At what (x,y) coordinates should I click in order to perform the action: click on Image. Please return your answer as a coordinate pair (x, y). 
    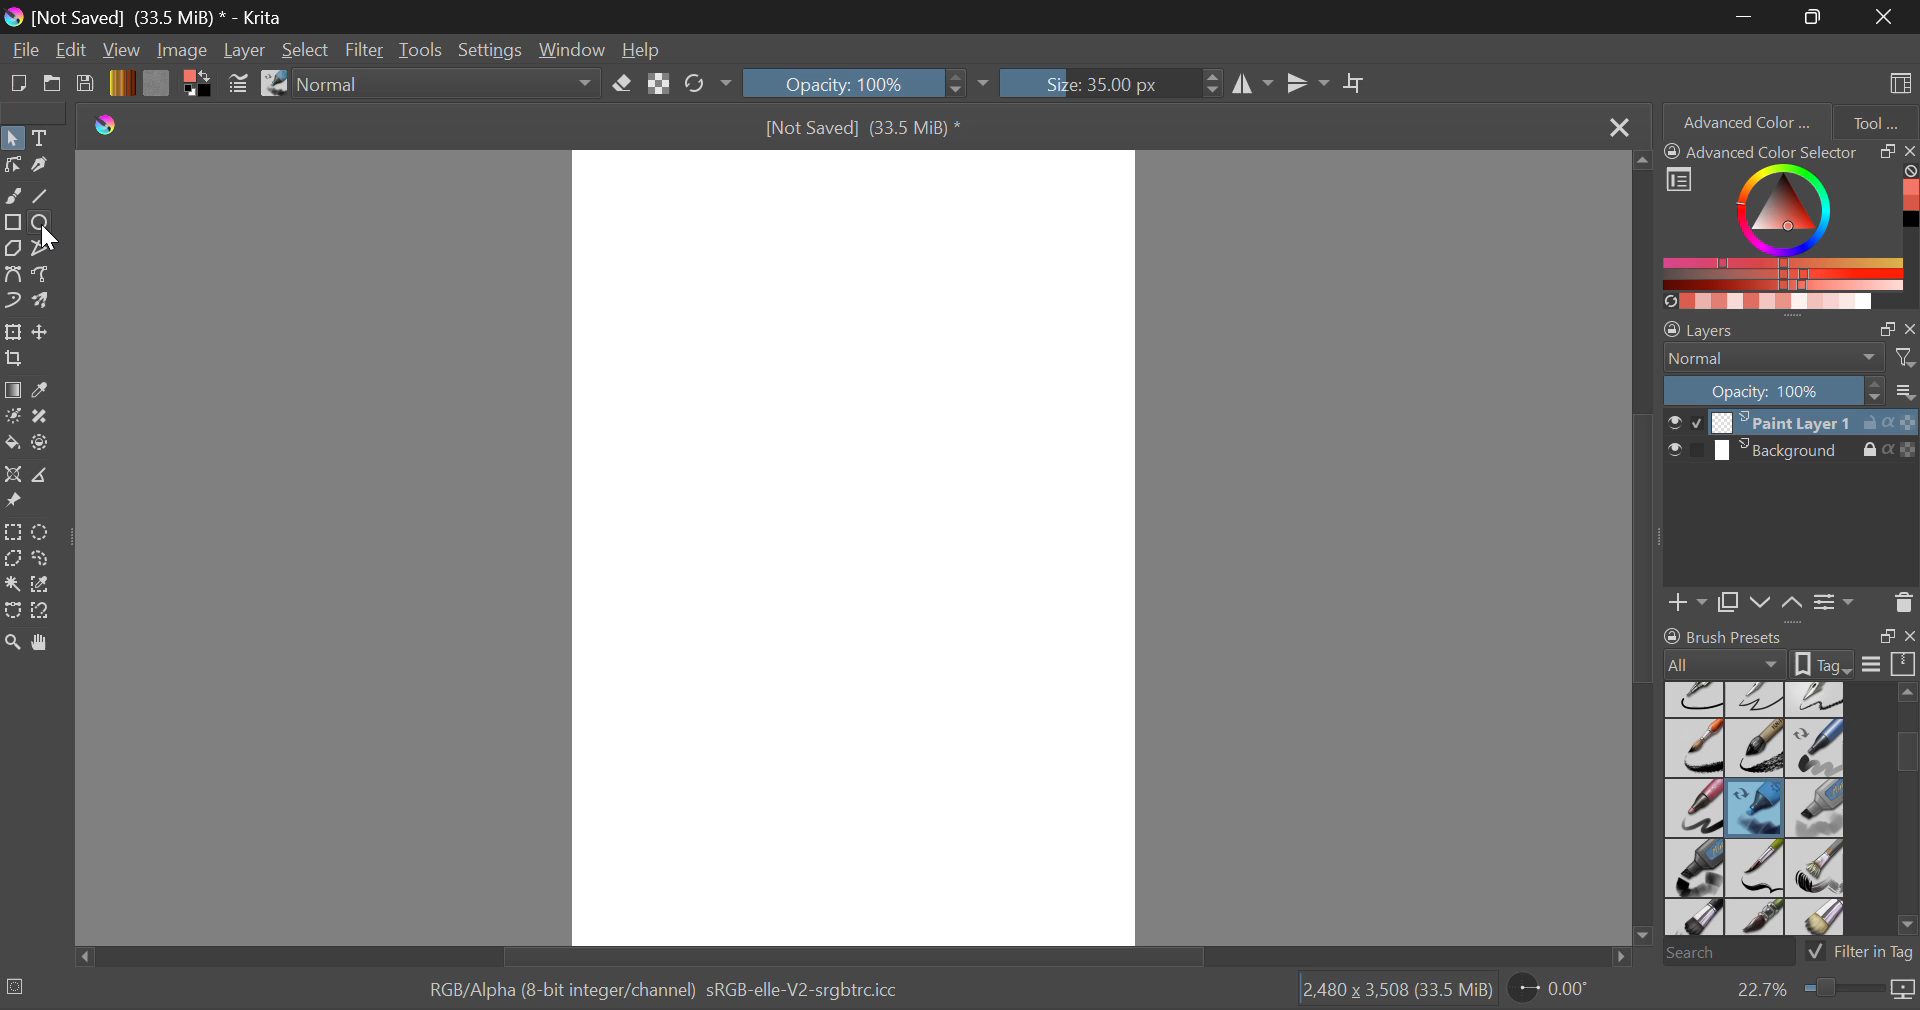
    Looking at the image, I should click on (184, 50).